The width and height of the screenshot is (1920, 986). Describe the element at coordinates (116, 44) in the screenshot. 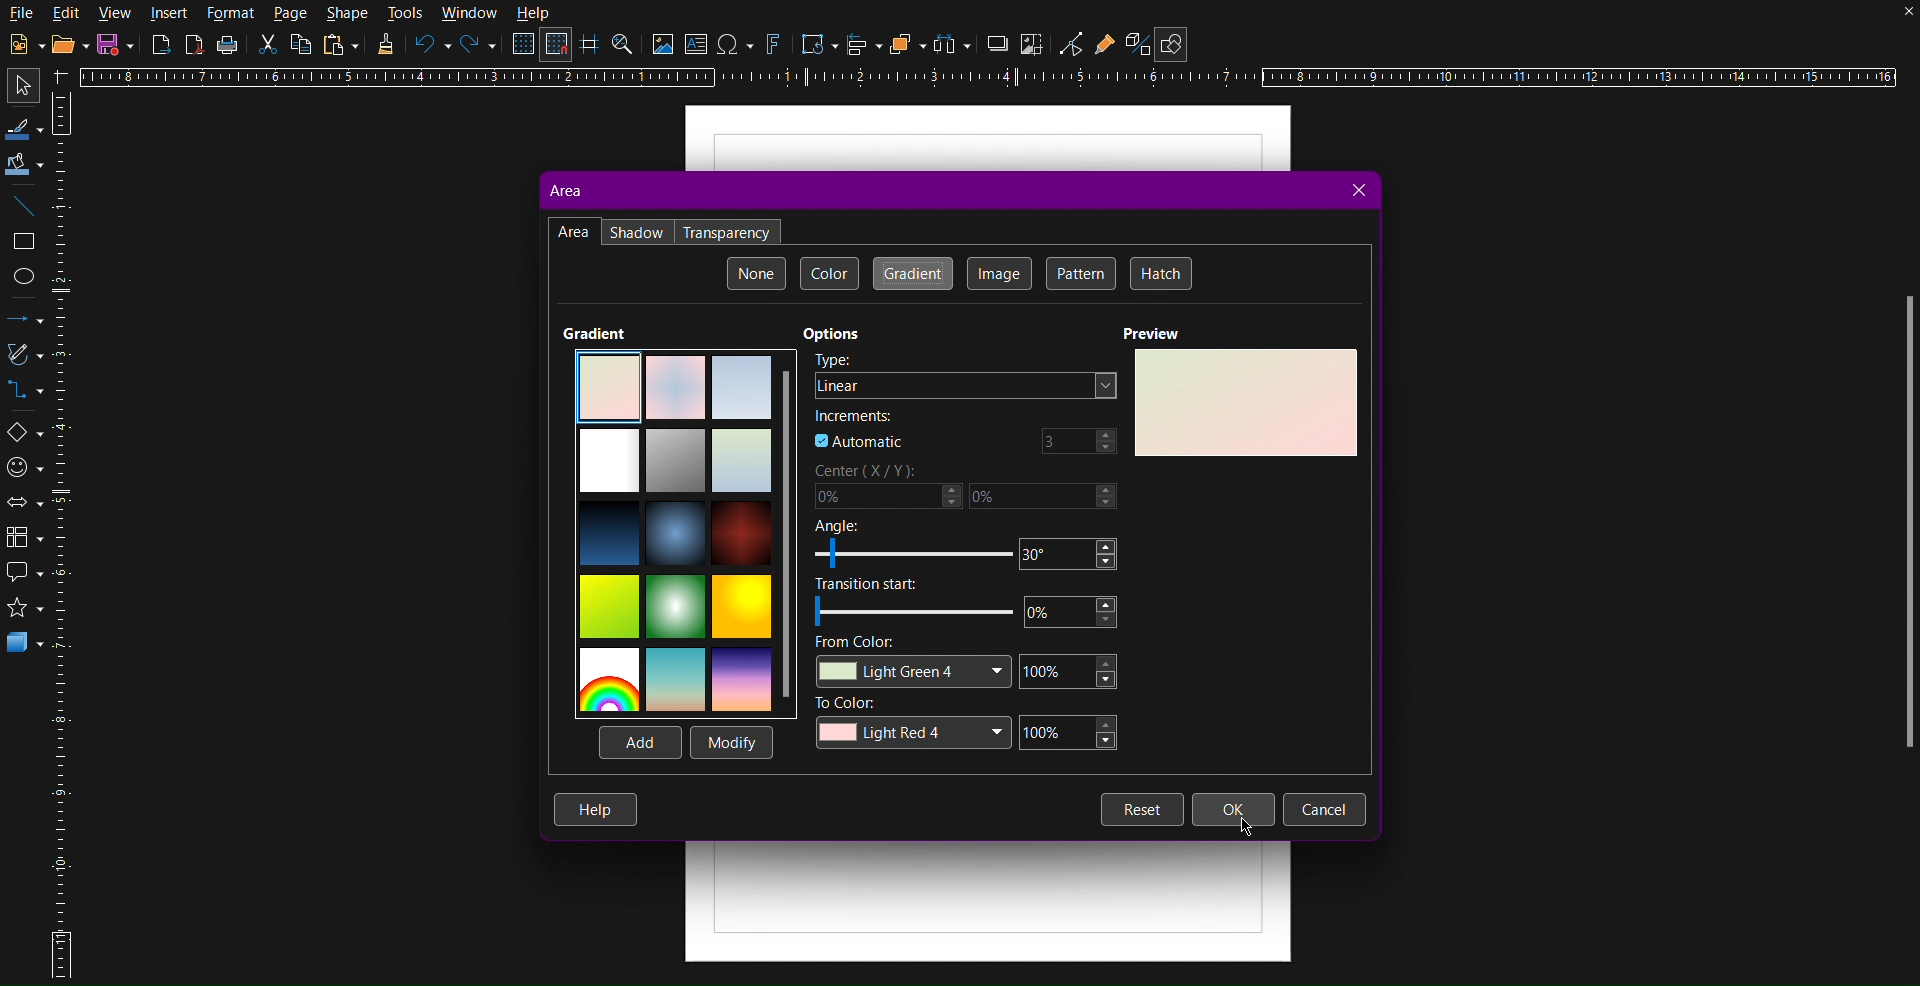

I see `Save` at that location.